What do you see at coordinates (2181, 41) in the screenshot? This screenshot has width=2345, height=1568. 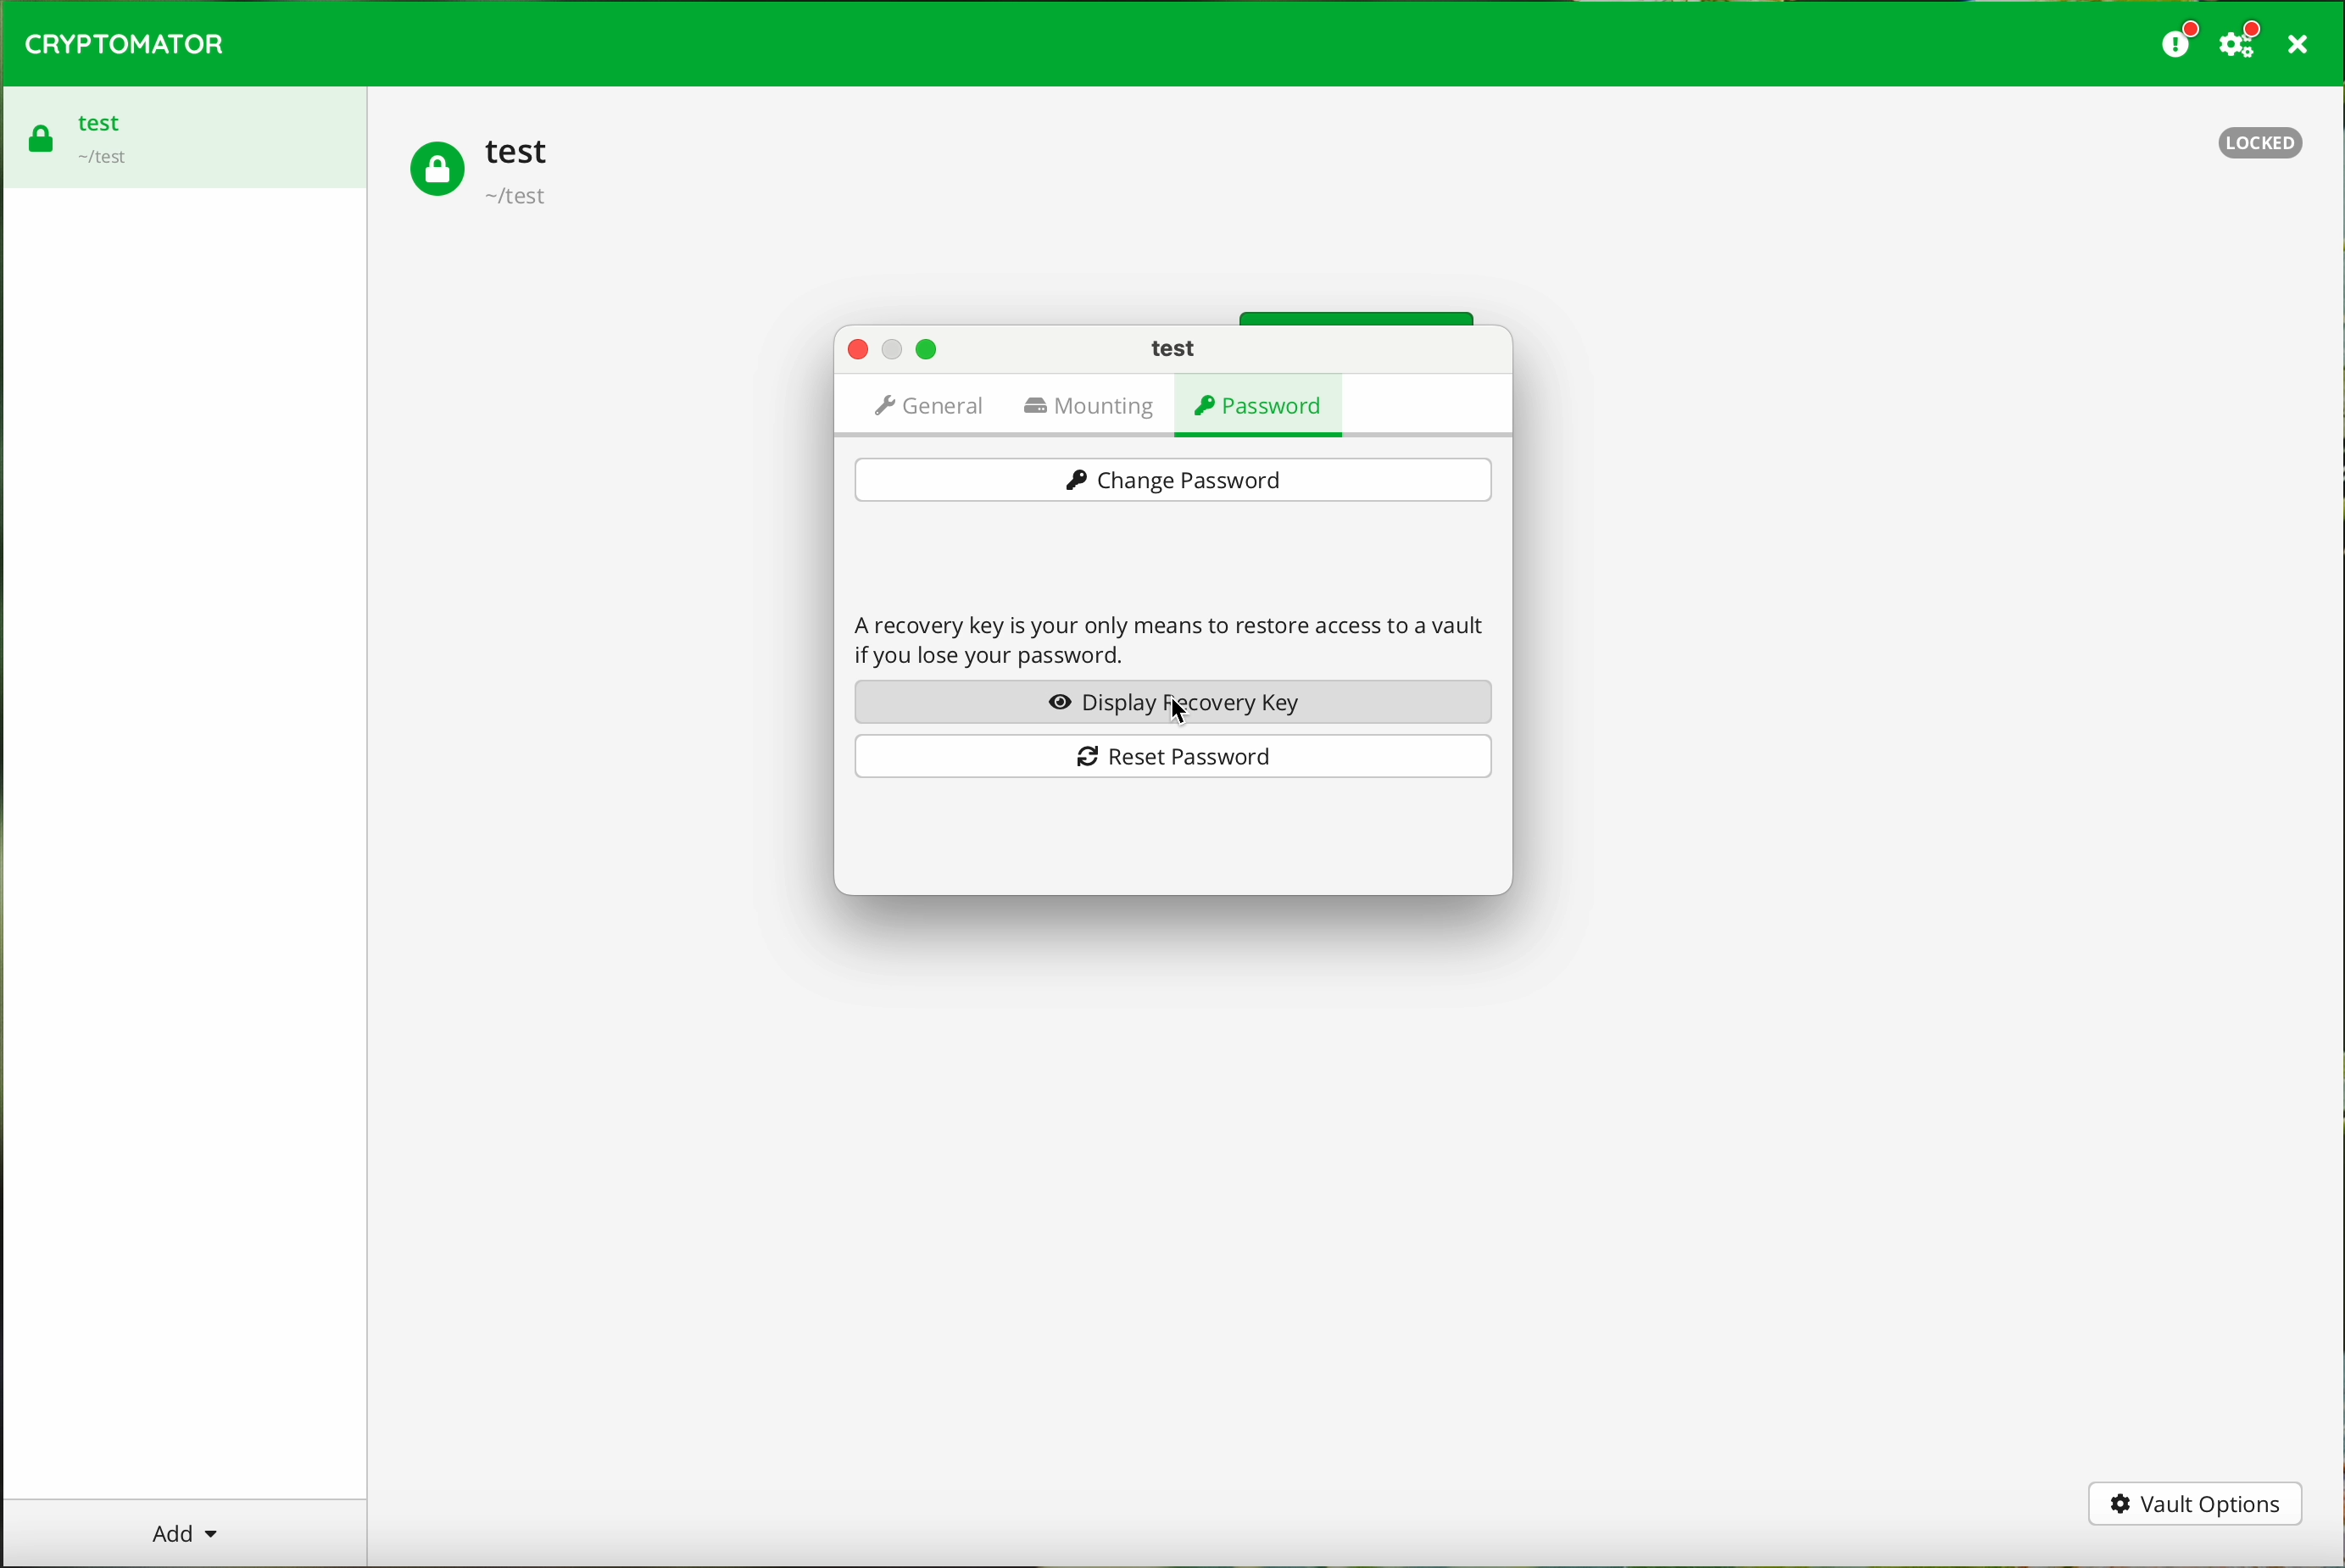 I see `donate` at bounding box center [2181, 41].